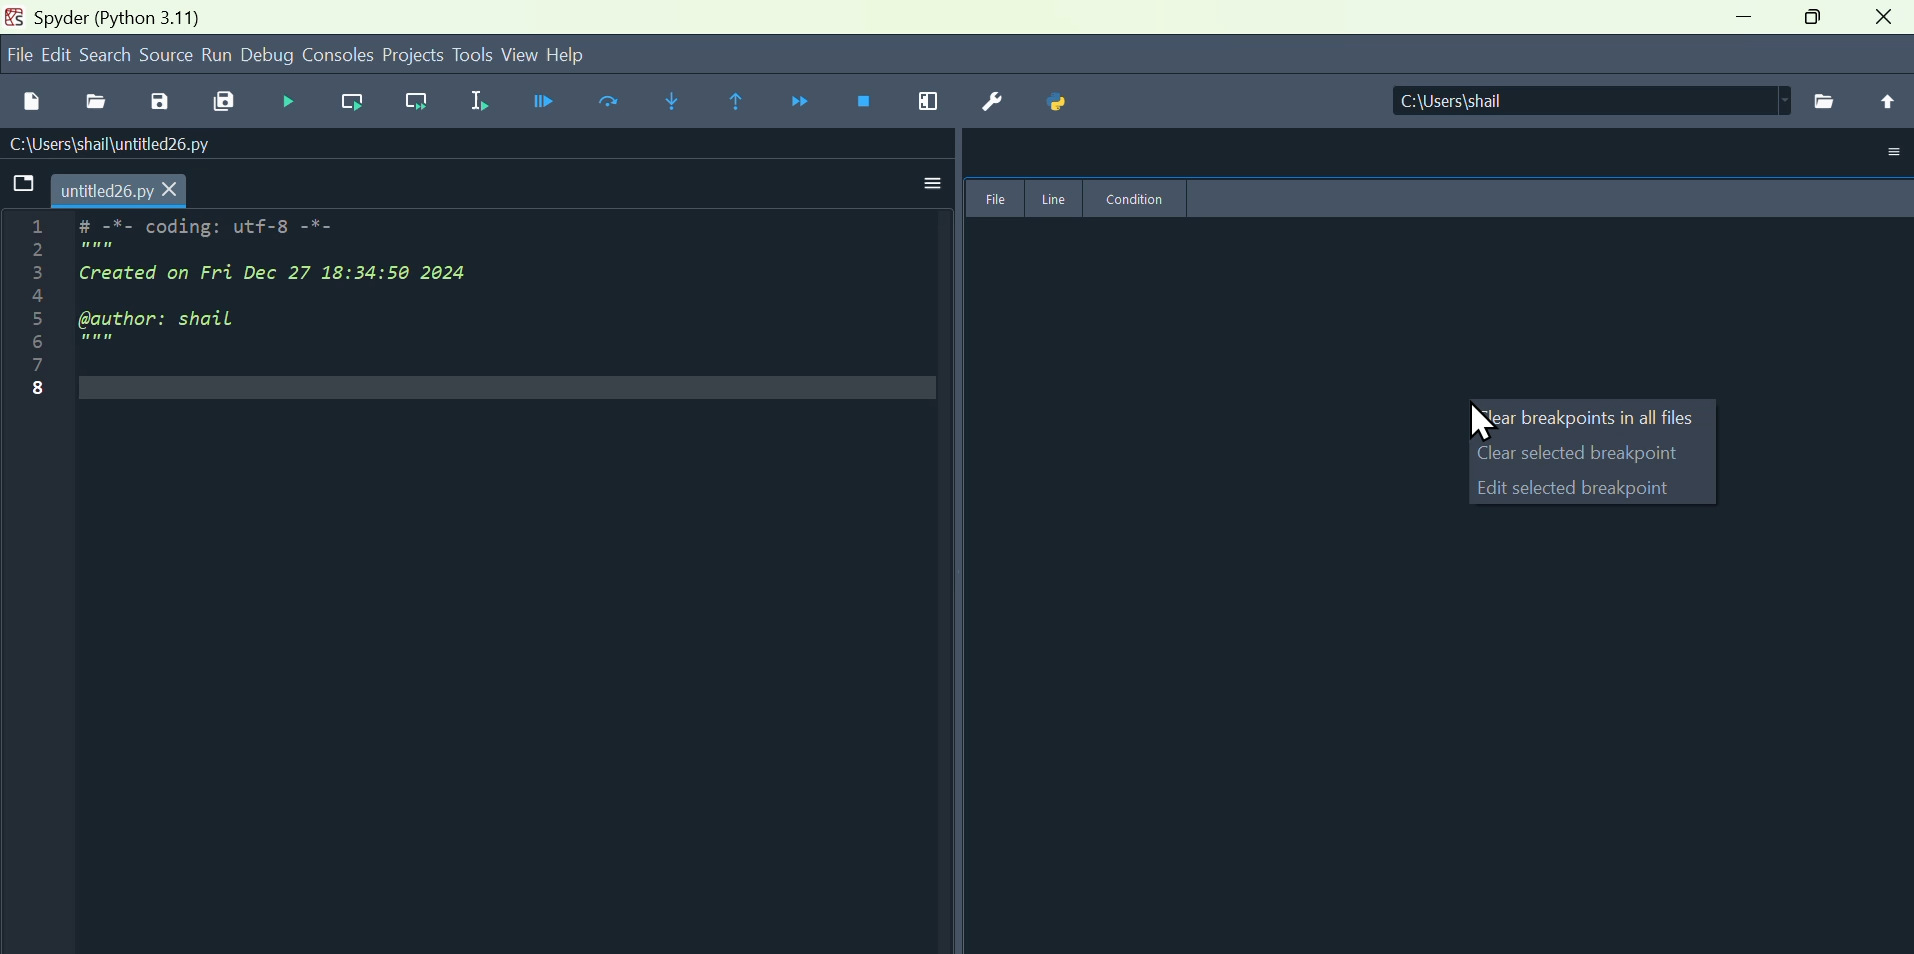 The image size is (1914, 954). What do you see at coordinates (108, 55) in the screenshot?
I see `Search` at bounding box center [108, 55].